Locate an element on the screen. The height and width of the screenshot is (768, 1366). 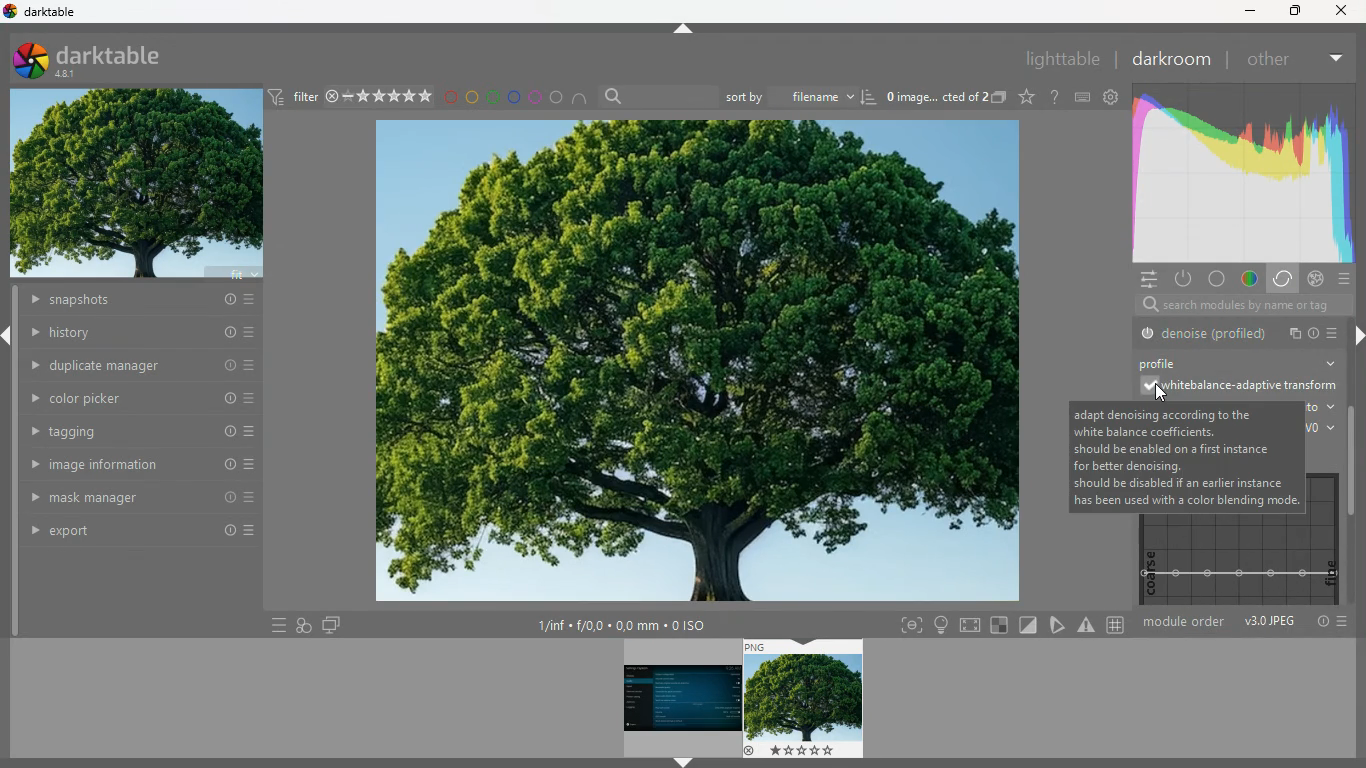
circle is located at coordinates (557, 97).